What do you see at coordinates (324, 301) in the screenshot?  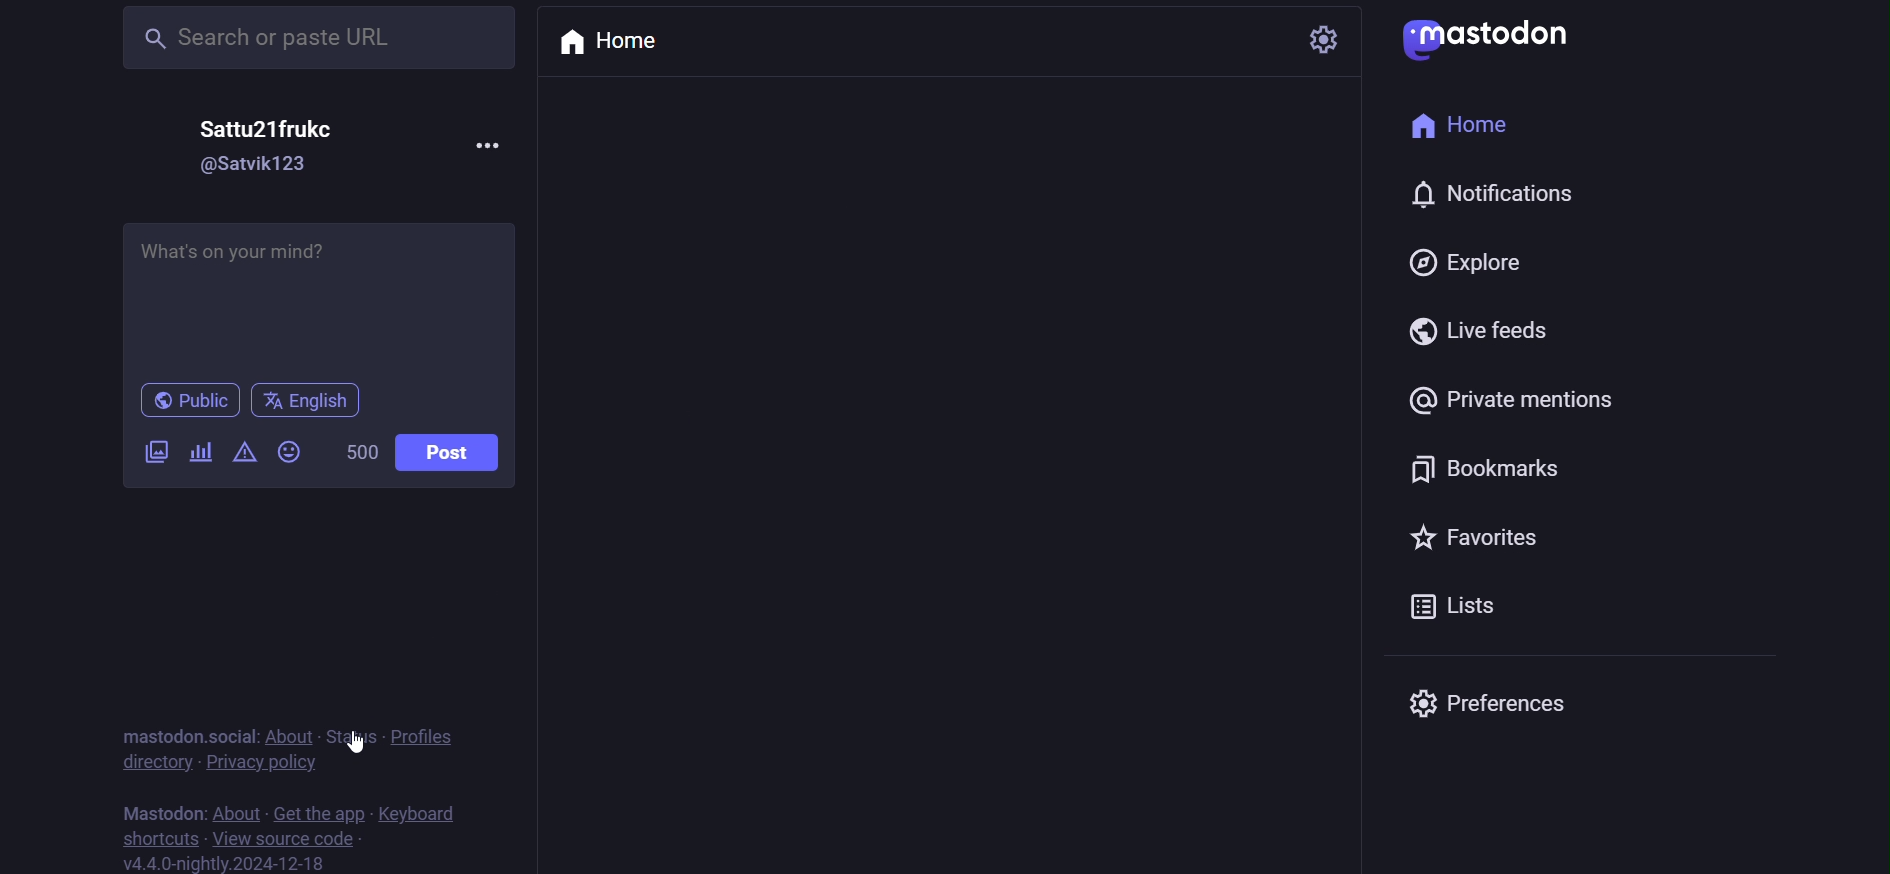 I see `post here` at bounding box center [324, 301].